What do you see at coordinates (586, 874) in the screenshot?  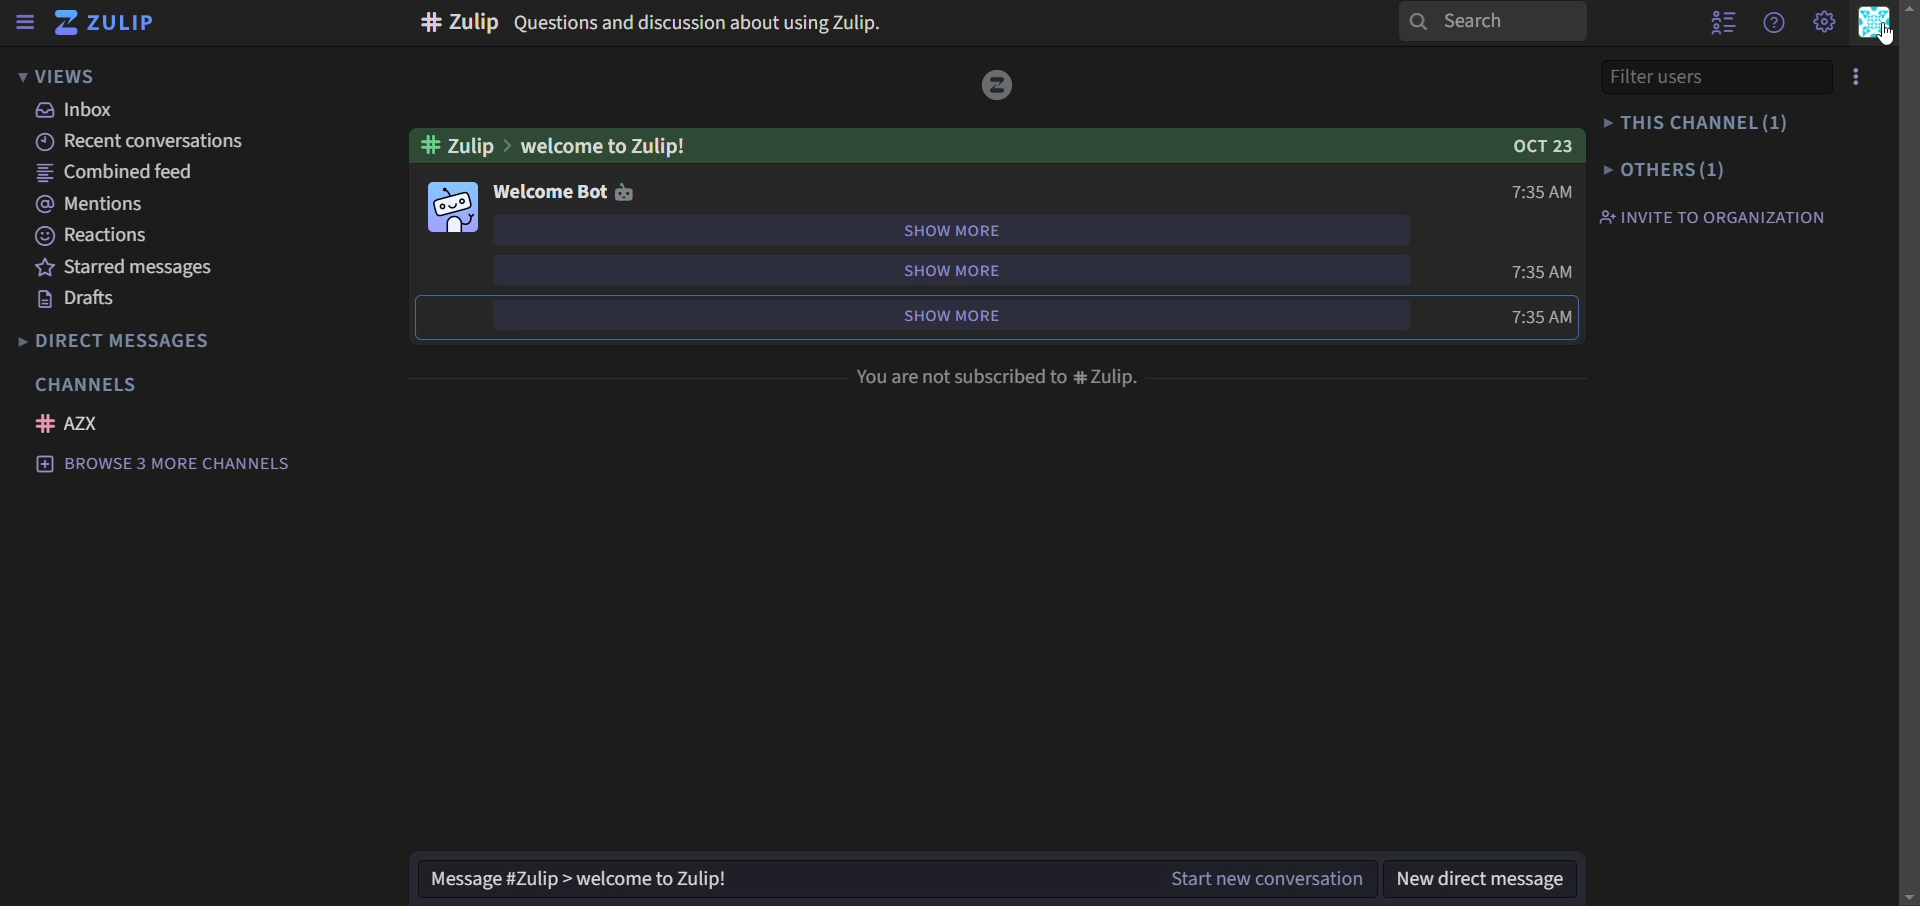 I see `message#zulip>welcome to zulip!` at bounding box center [586, 874].